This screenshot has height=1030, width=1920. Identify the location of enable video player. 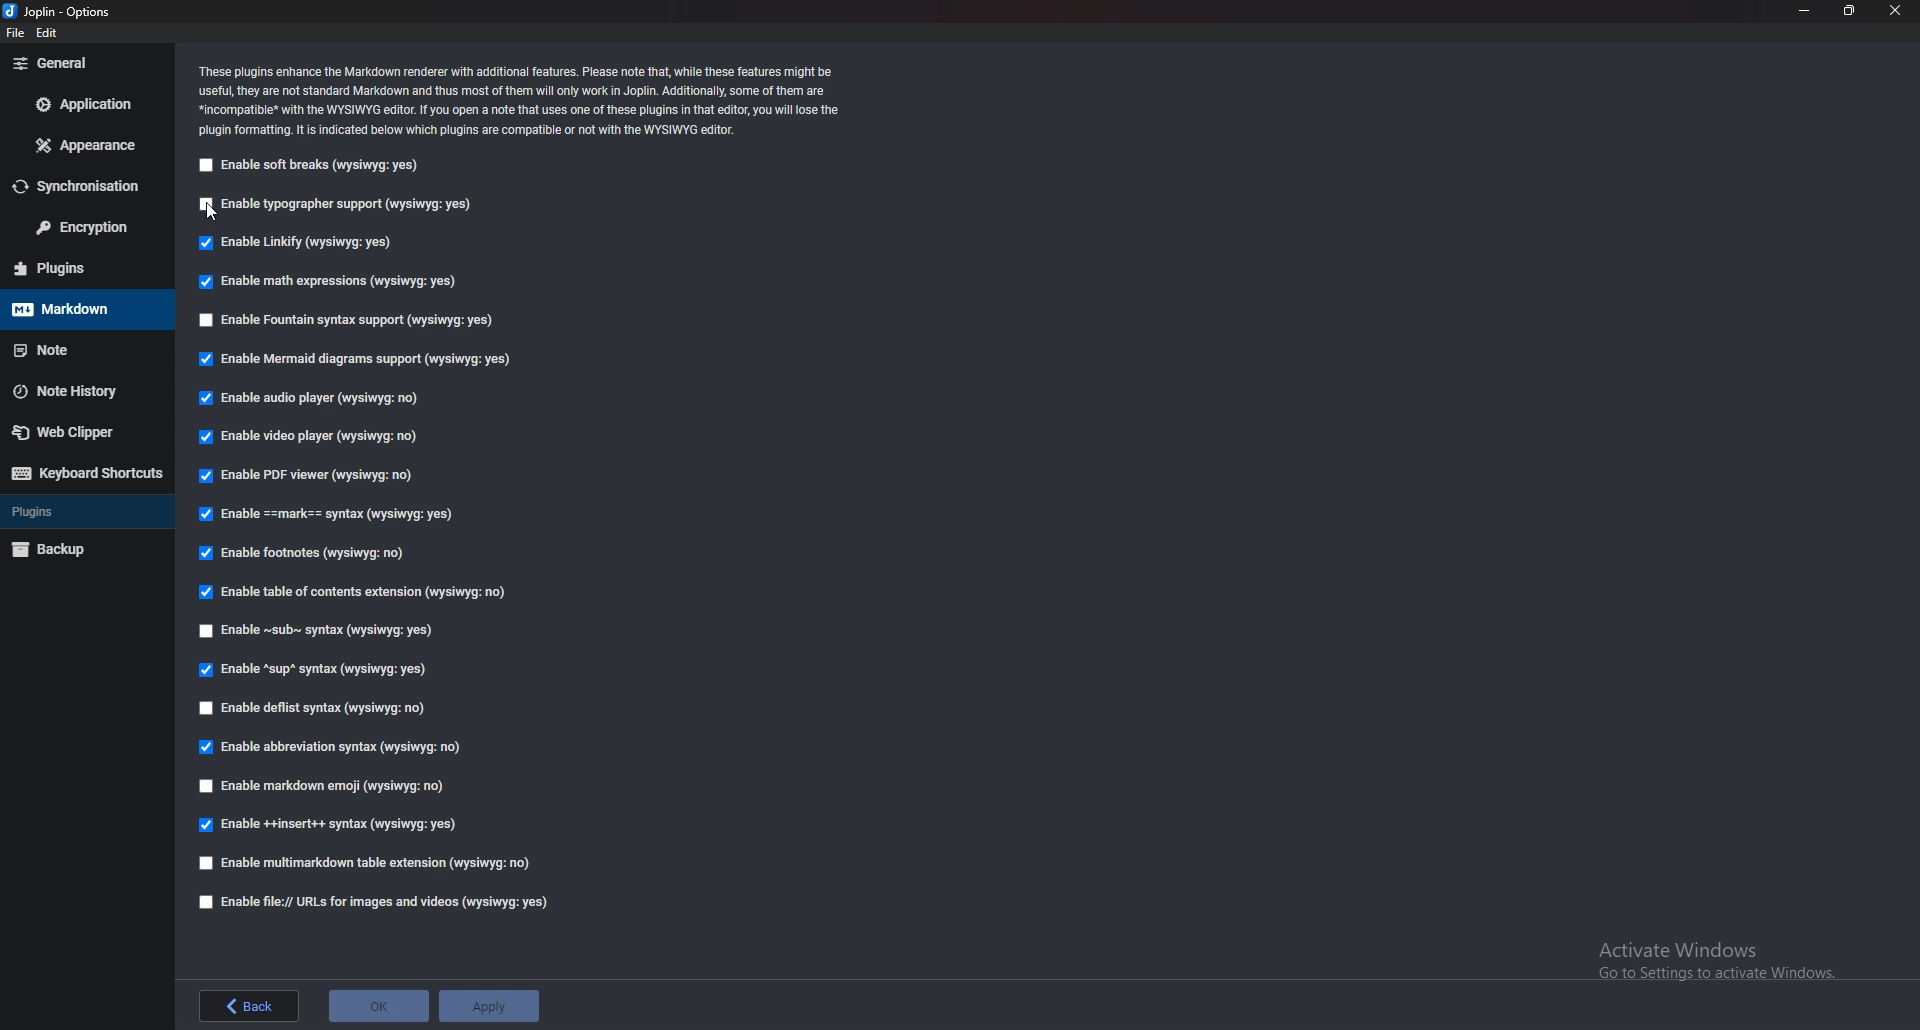
(310, 439).